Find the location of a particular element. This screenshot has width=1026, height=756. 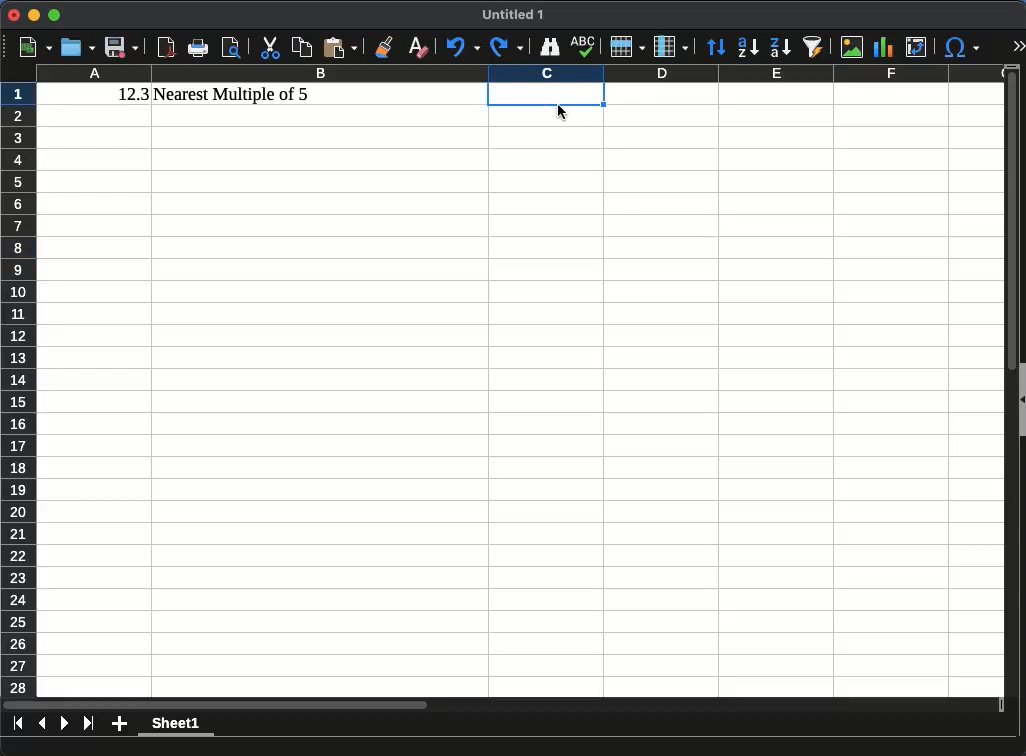

collapse is located at coordinates (1020, 400).